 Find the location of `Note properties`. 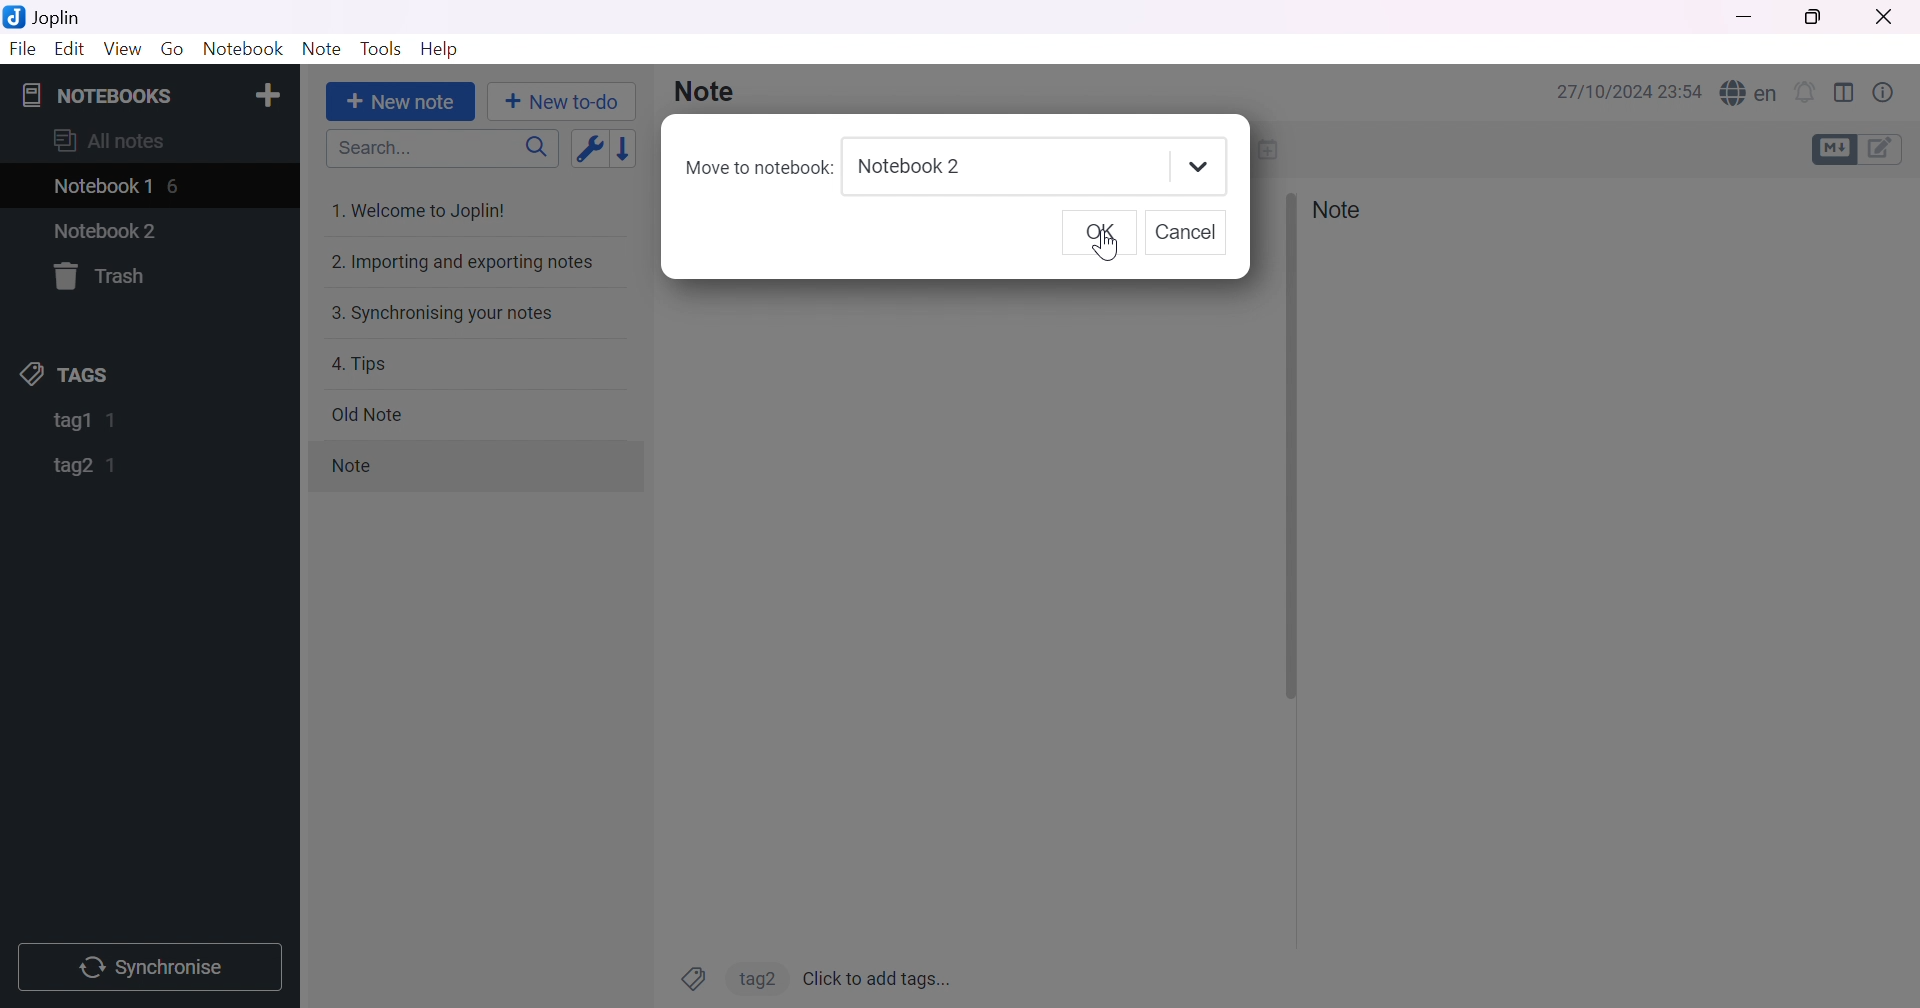

Note properties is located at coordinates (1889, 92).